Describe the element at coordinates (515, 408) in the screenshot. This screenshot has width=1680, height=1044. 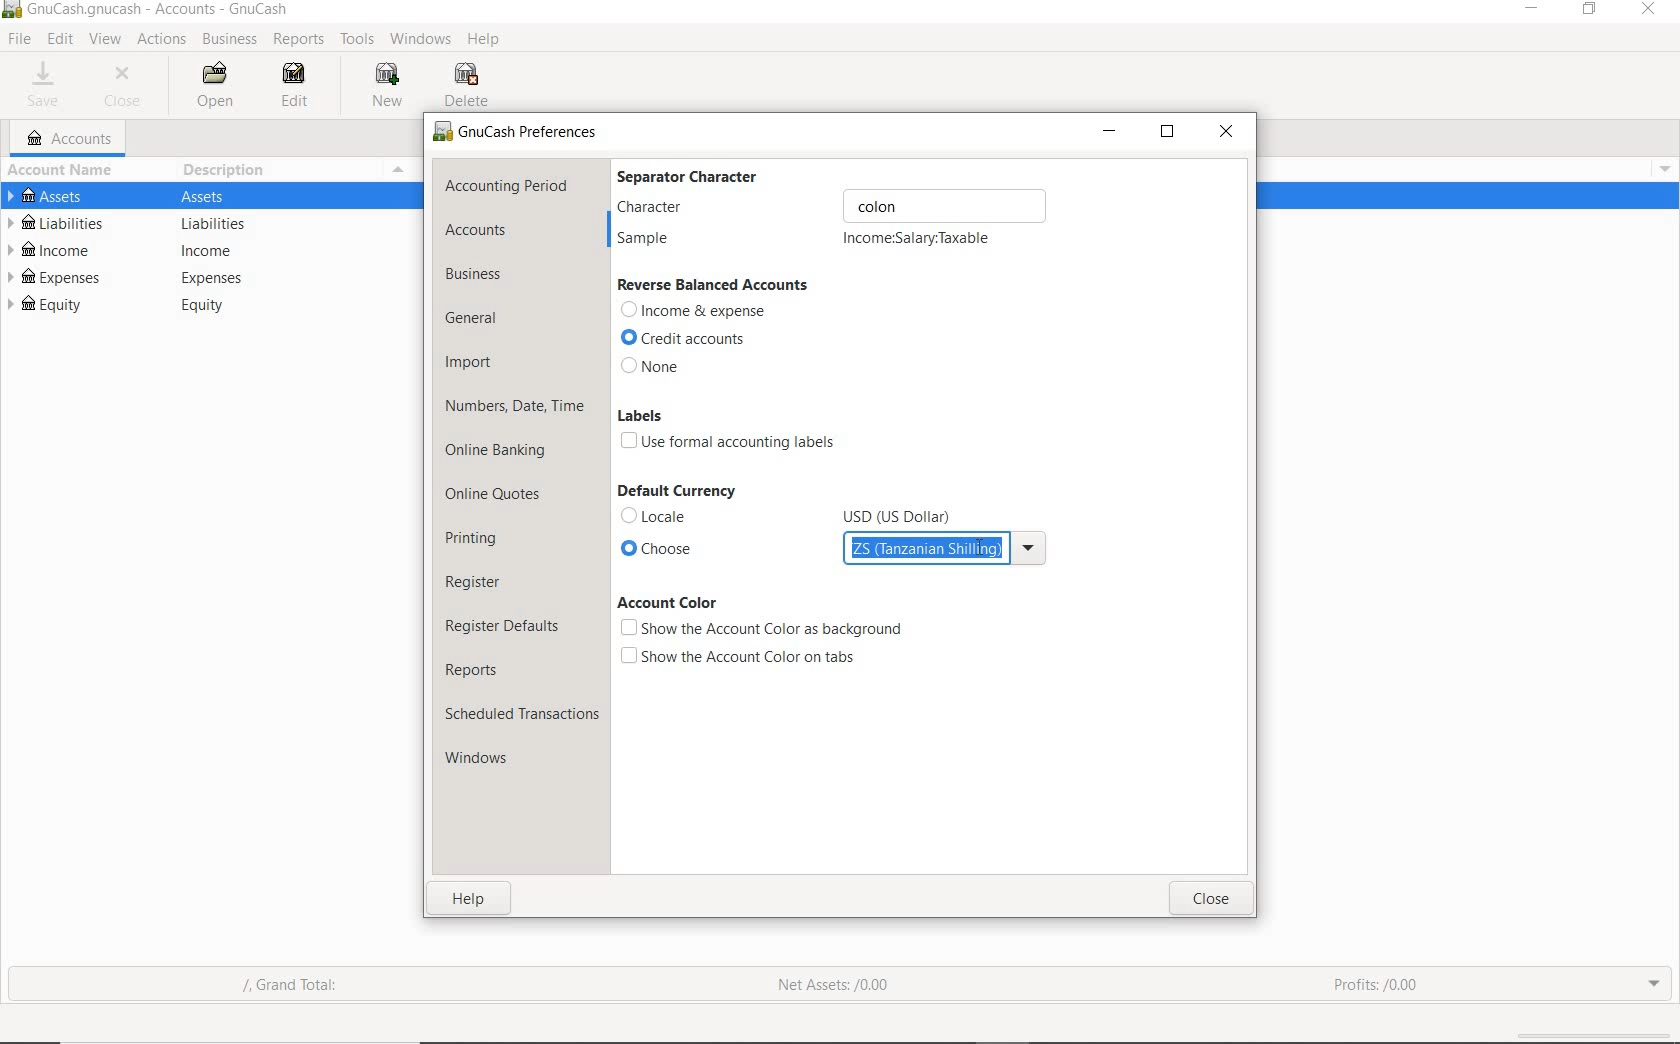
I see `numbers, date, time` at that location.